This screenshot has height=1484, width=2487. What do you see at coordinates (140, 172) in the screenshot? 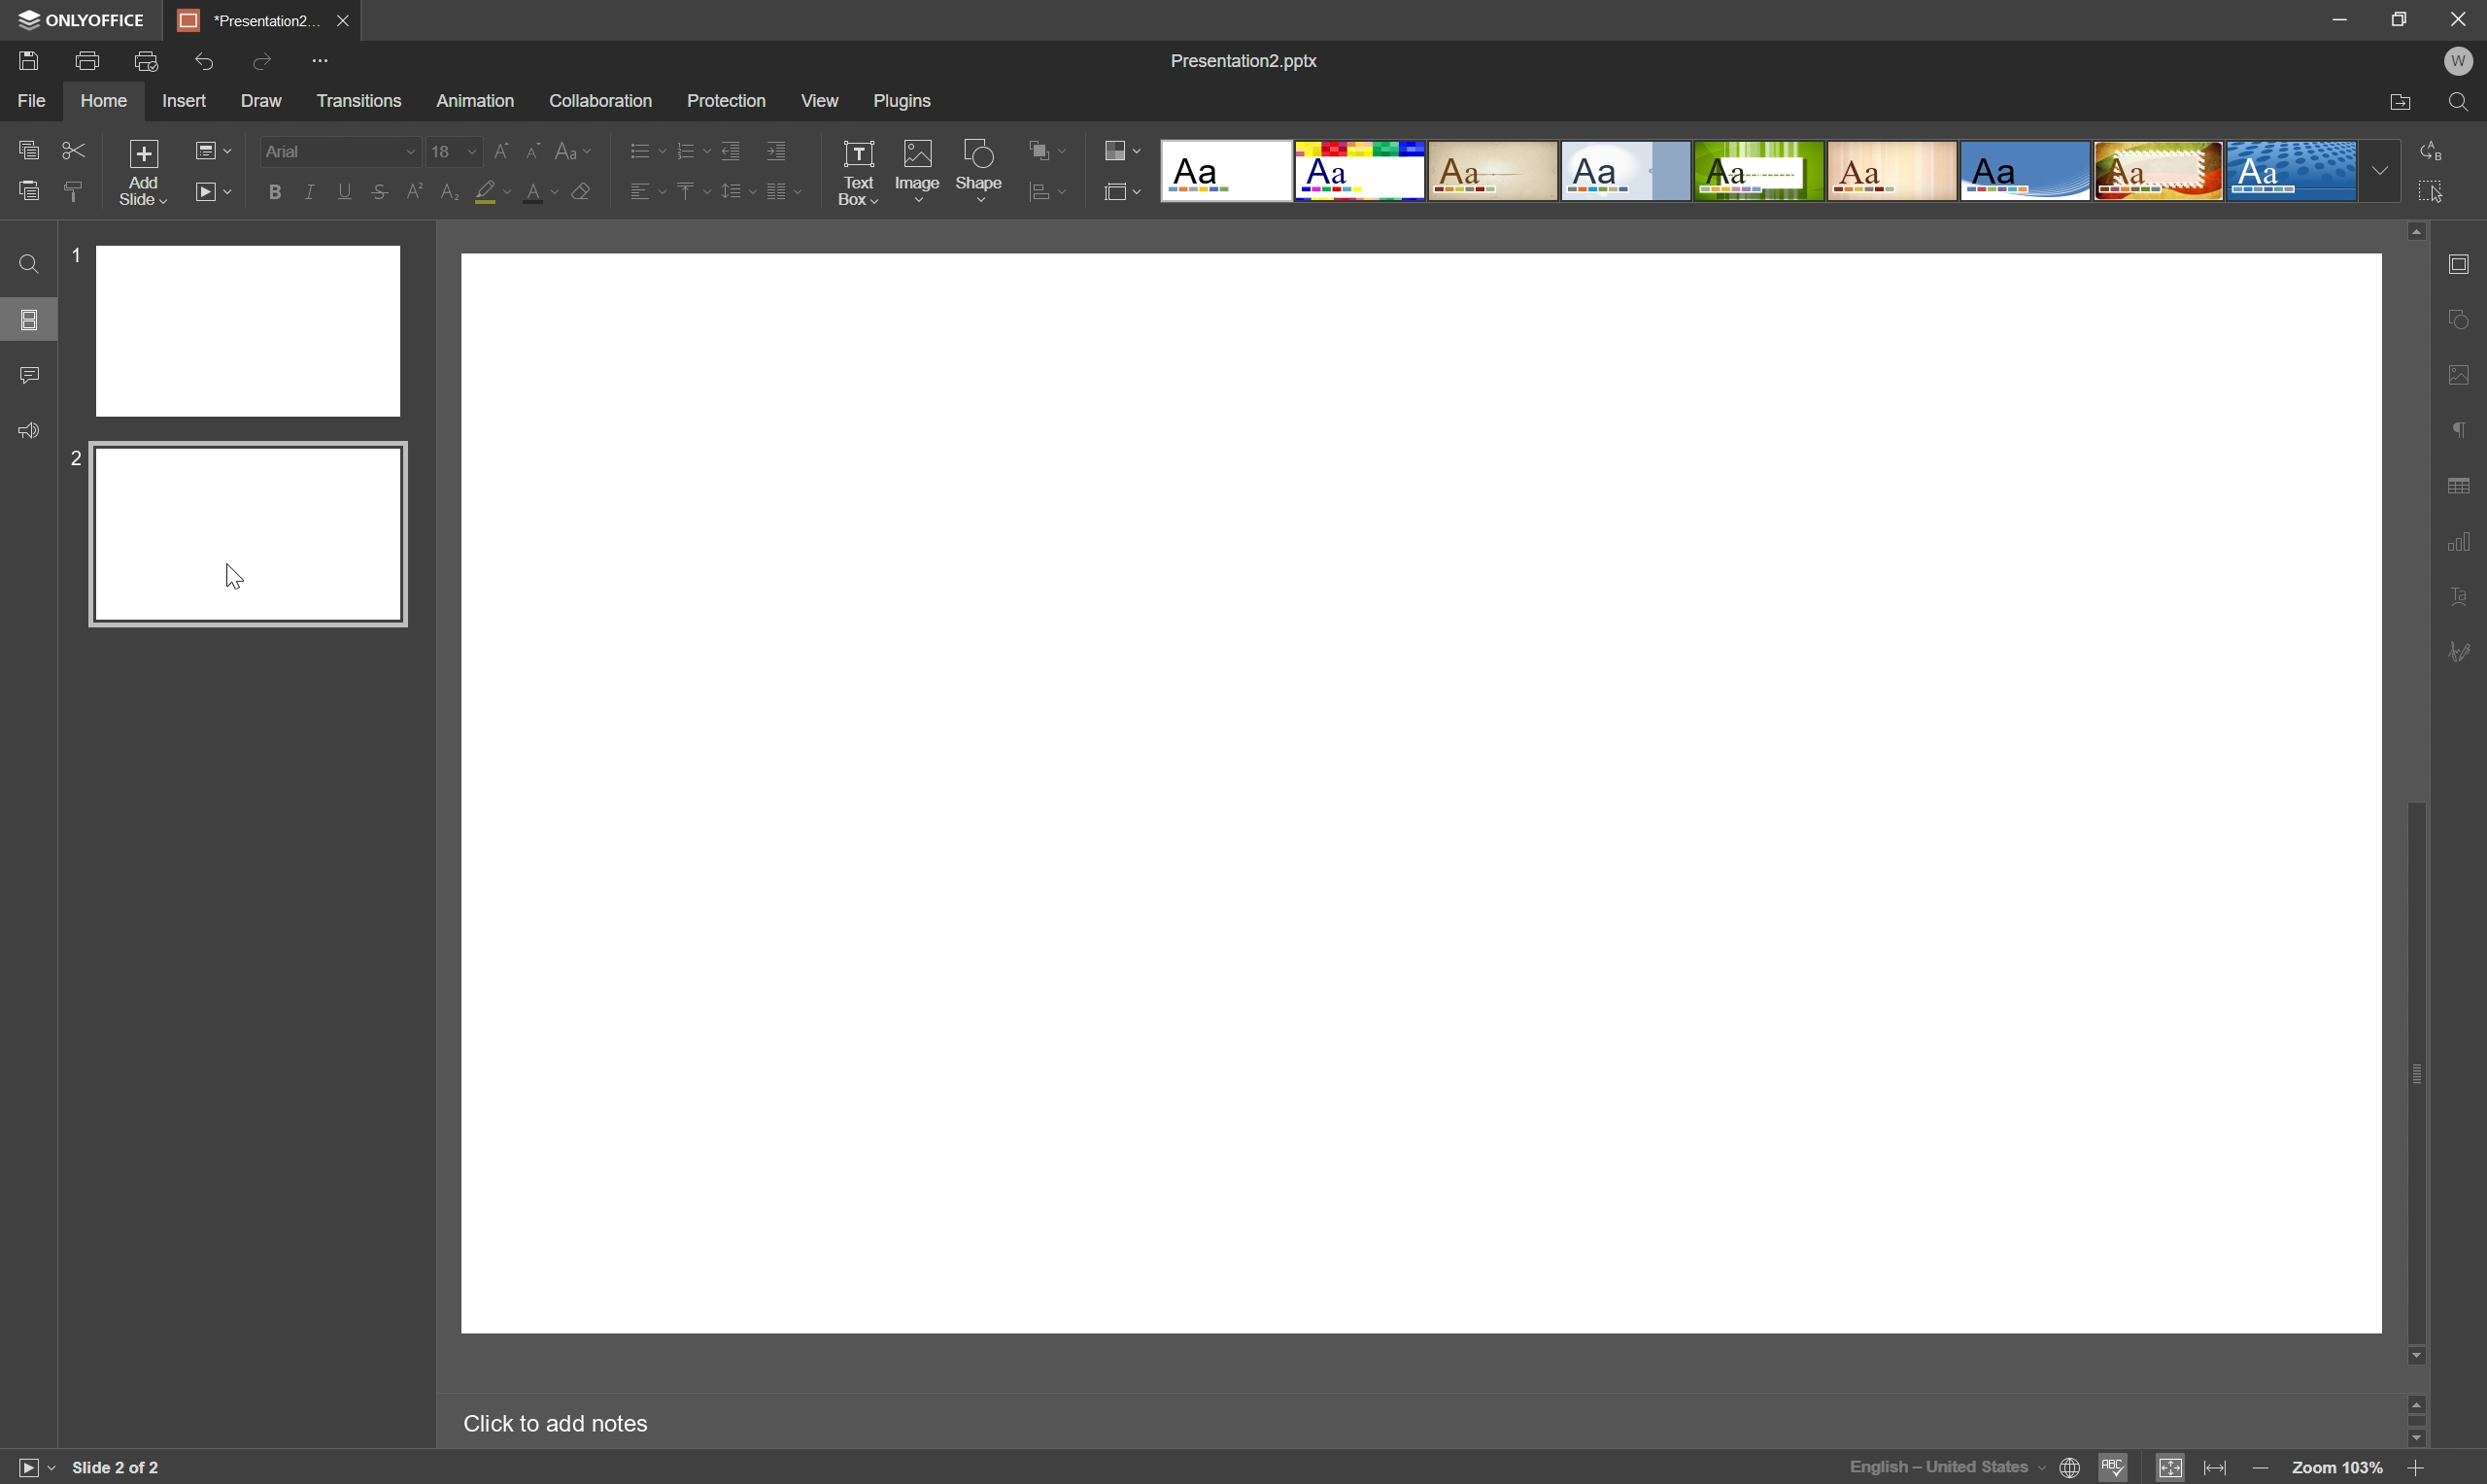
I see `Add slide` at bounding box center [140, 172].